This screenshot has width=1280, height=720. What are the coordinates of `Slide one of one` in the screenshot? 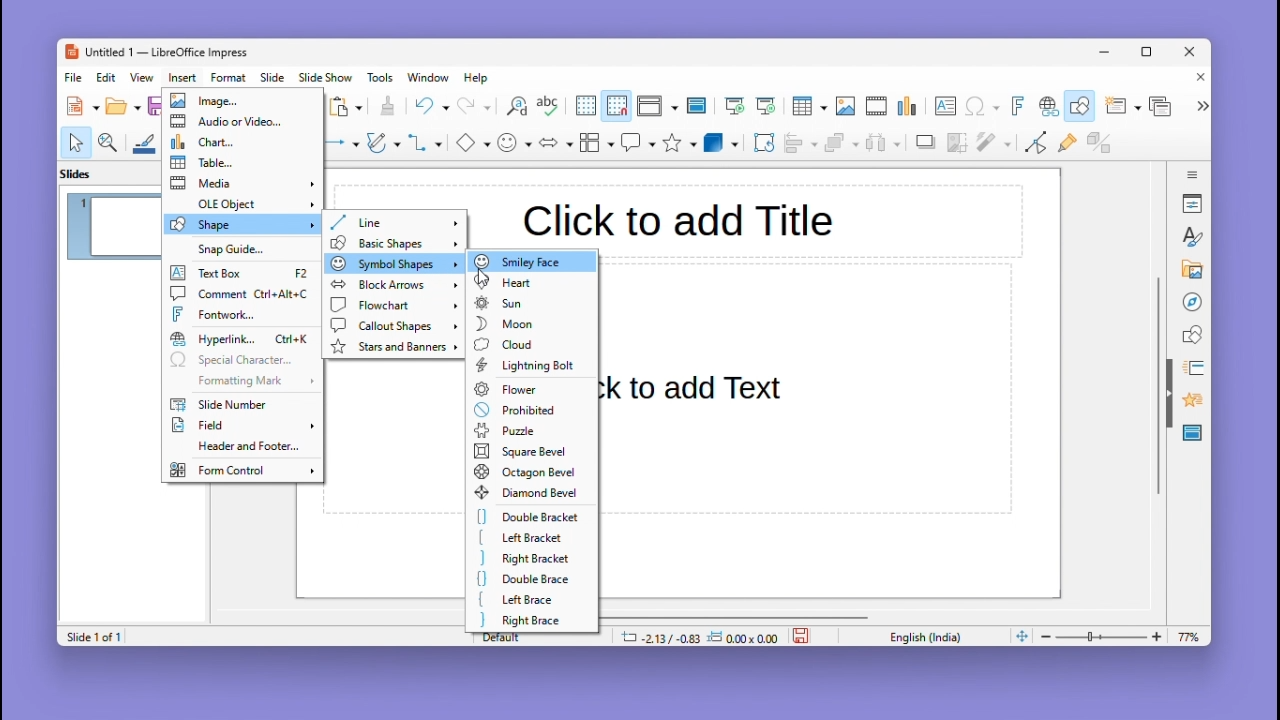 It's located at (91, 637).